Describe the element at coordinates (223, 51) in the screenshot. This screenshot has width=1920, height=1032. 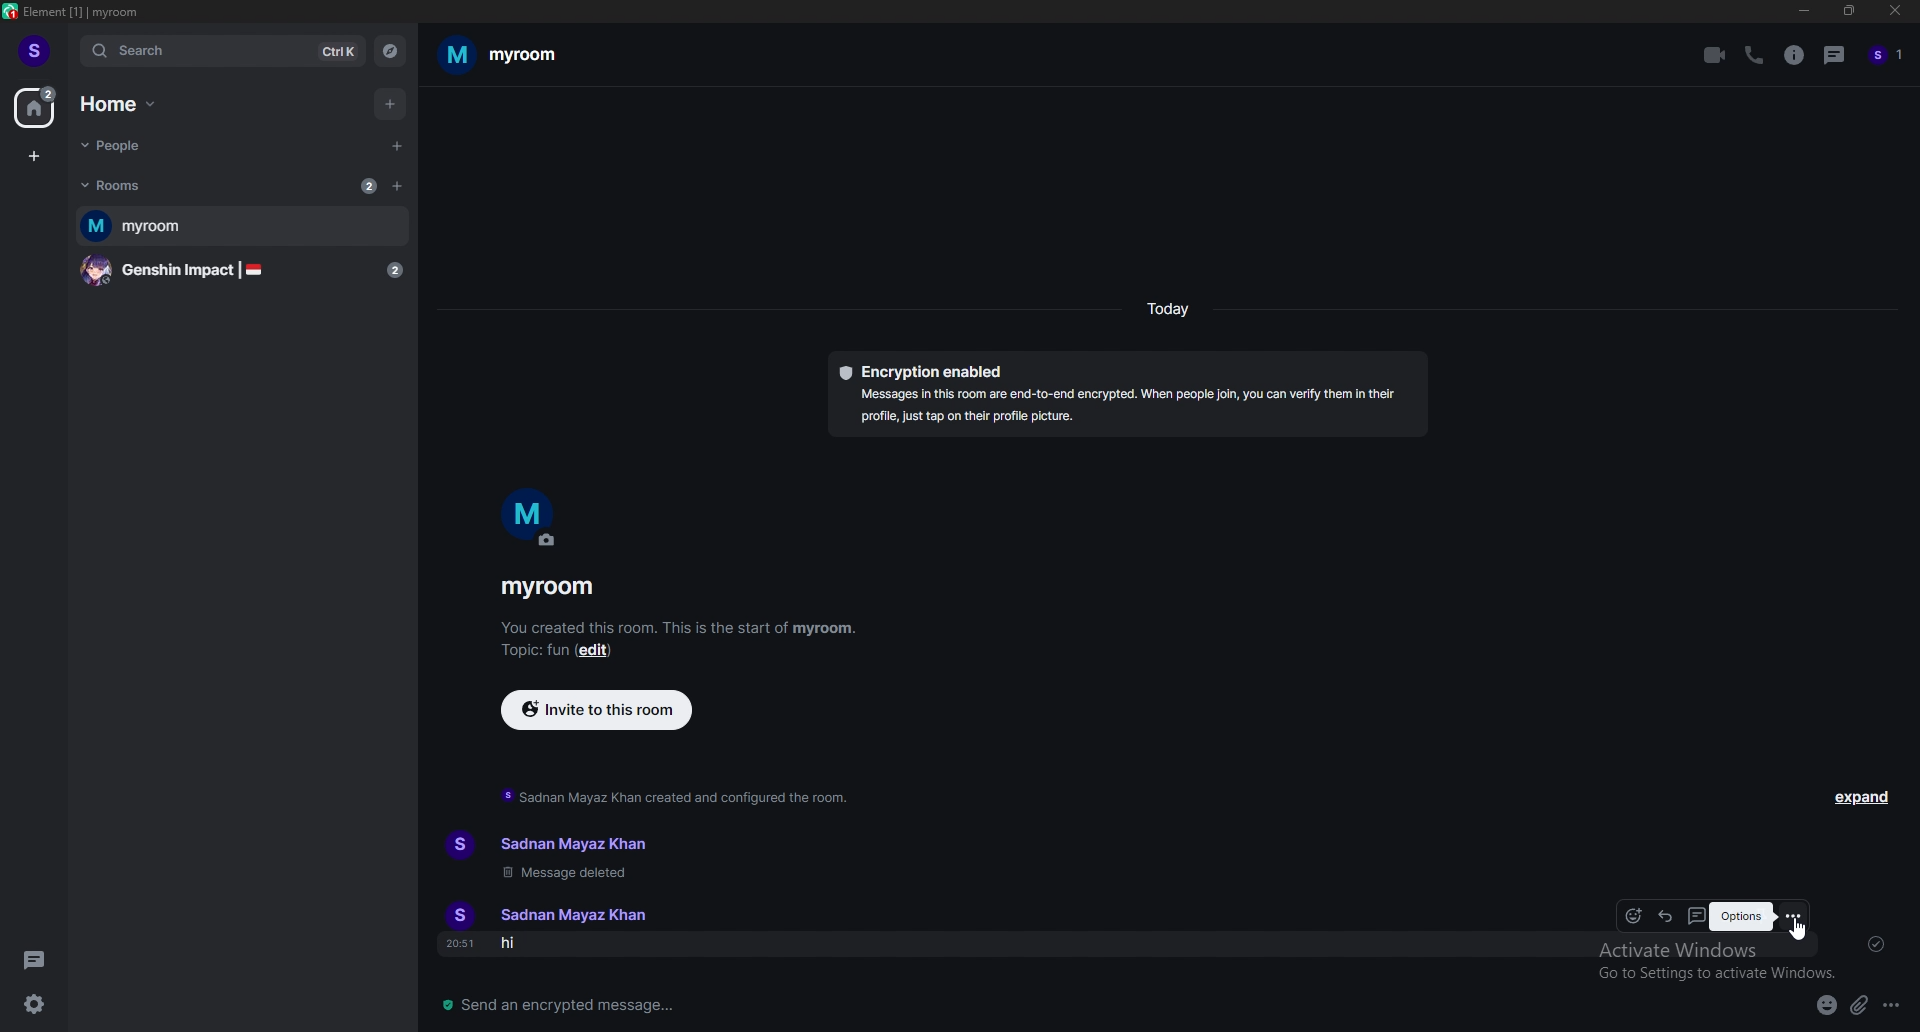
I see `search ctrl k` at that location.